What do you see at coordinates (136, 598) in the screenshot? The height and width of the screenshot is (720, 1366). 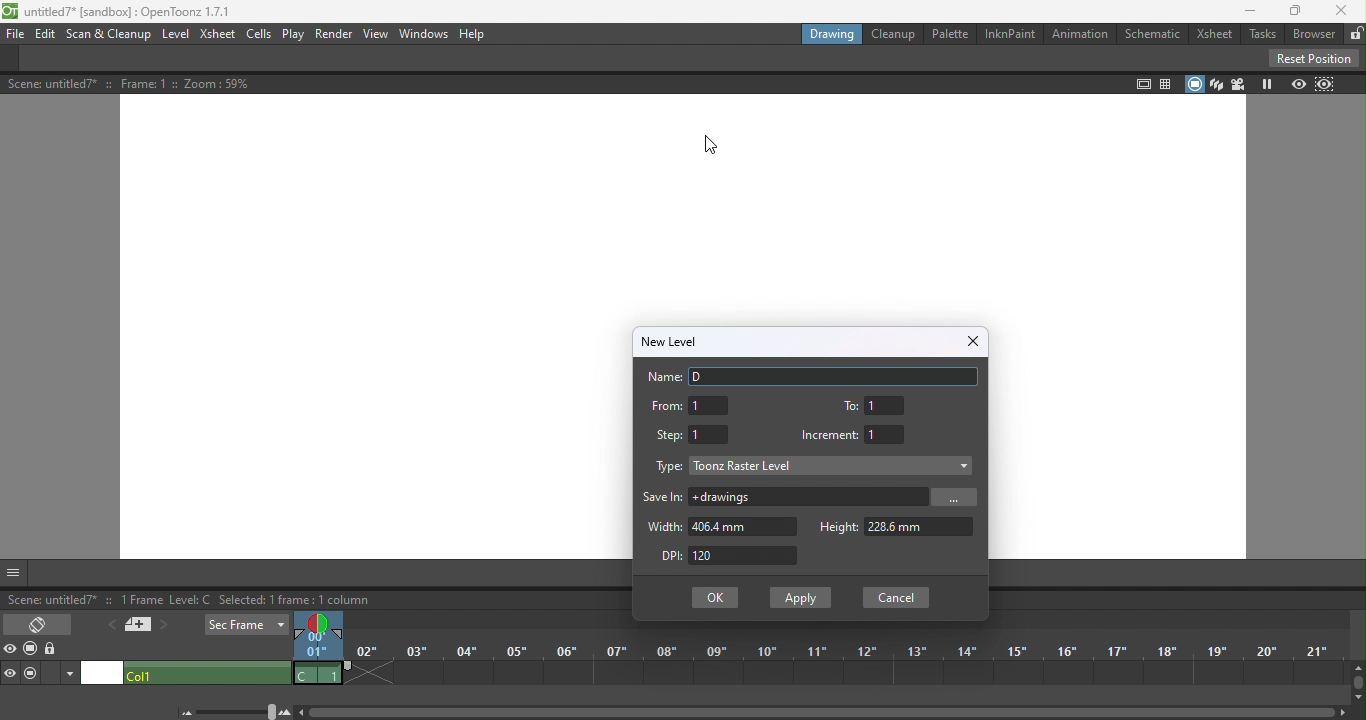 I see `0 frames` at bounding box center [136, 598].